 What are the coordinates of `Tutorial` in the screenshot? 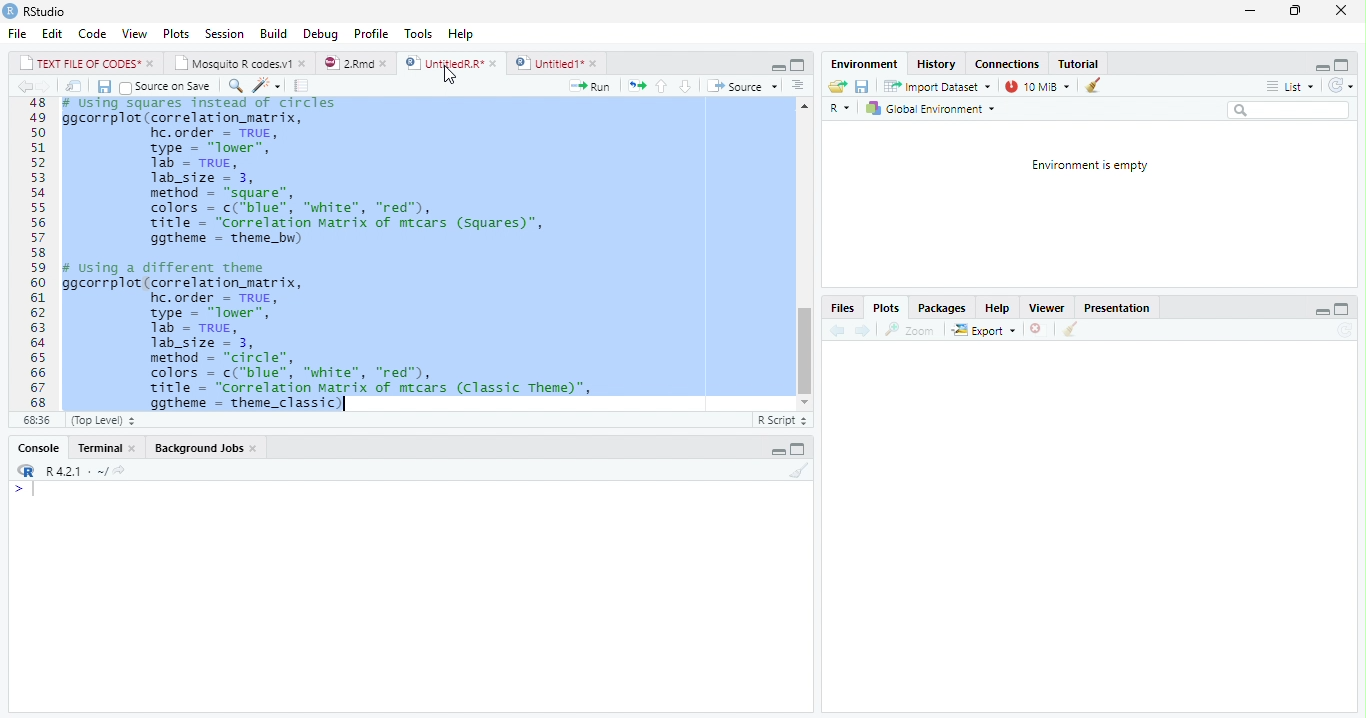 It's located at (1080, 63).